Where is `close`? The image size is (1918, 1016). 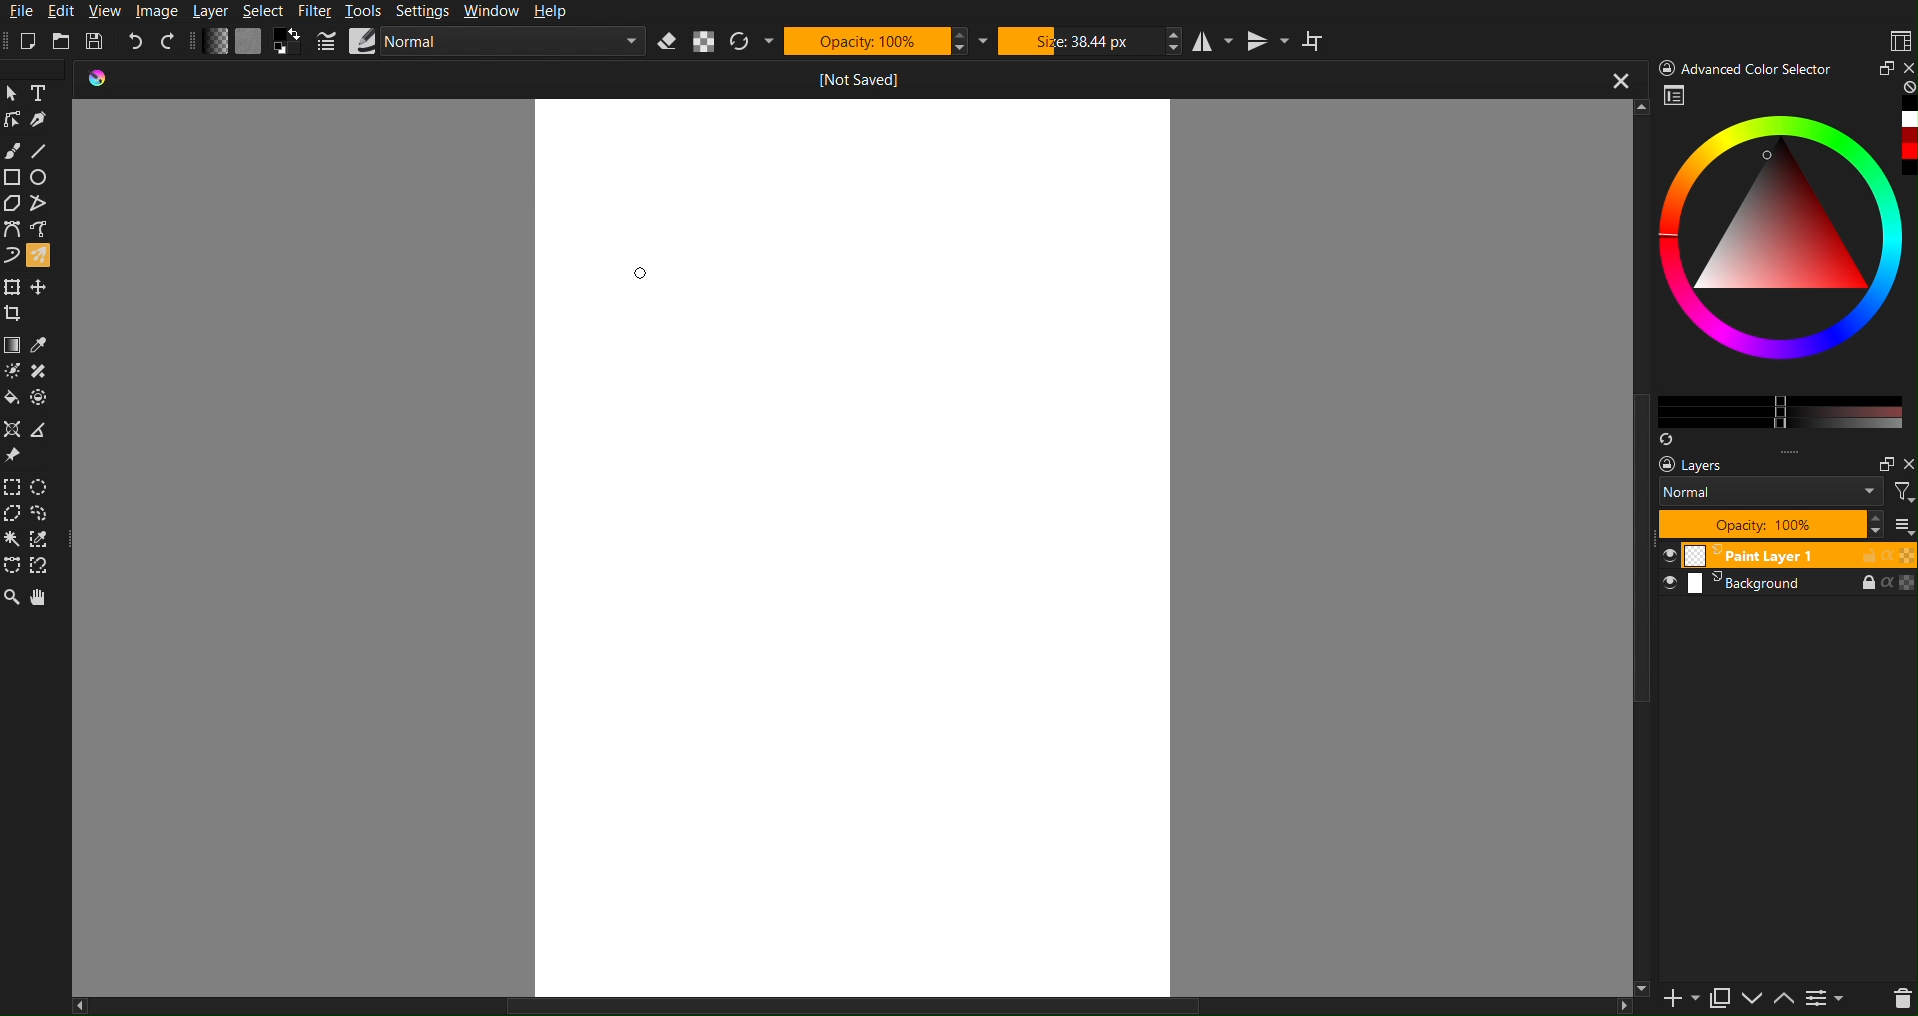
close is located at coordinates (1906, 66).